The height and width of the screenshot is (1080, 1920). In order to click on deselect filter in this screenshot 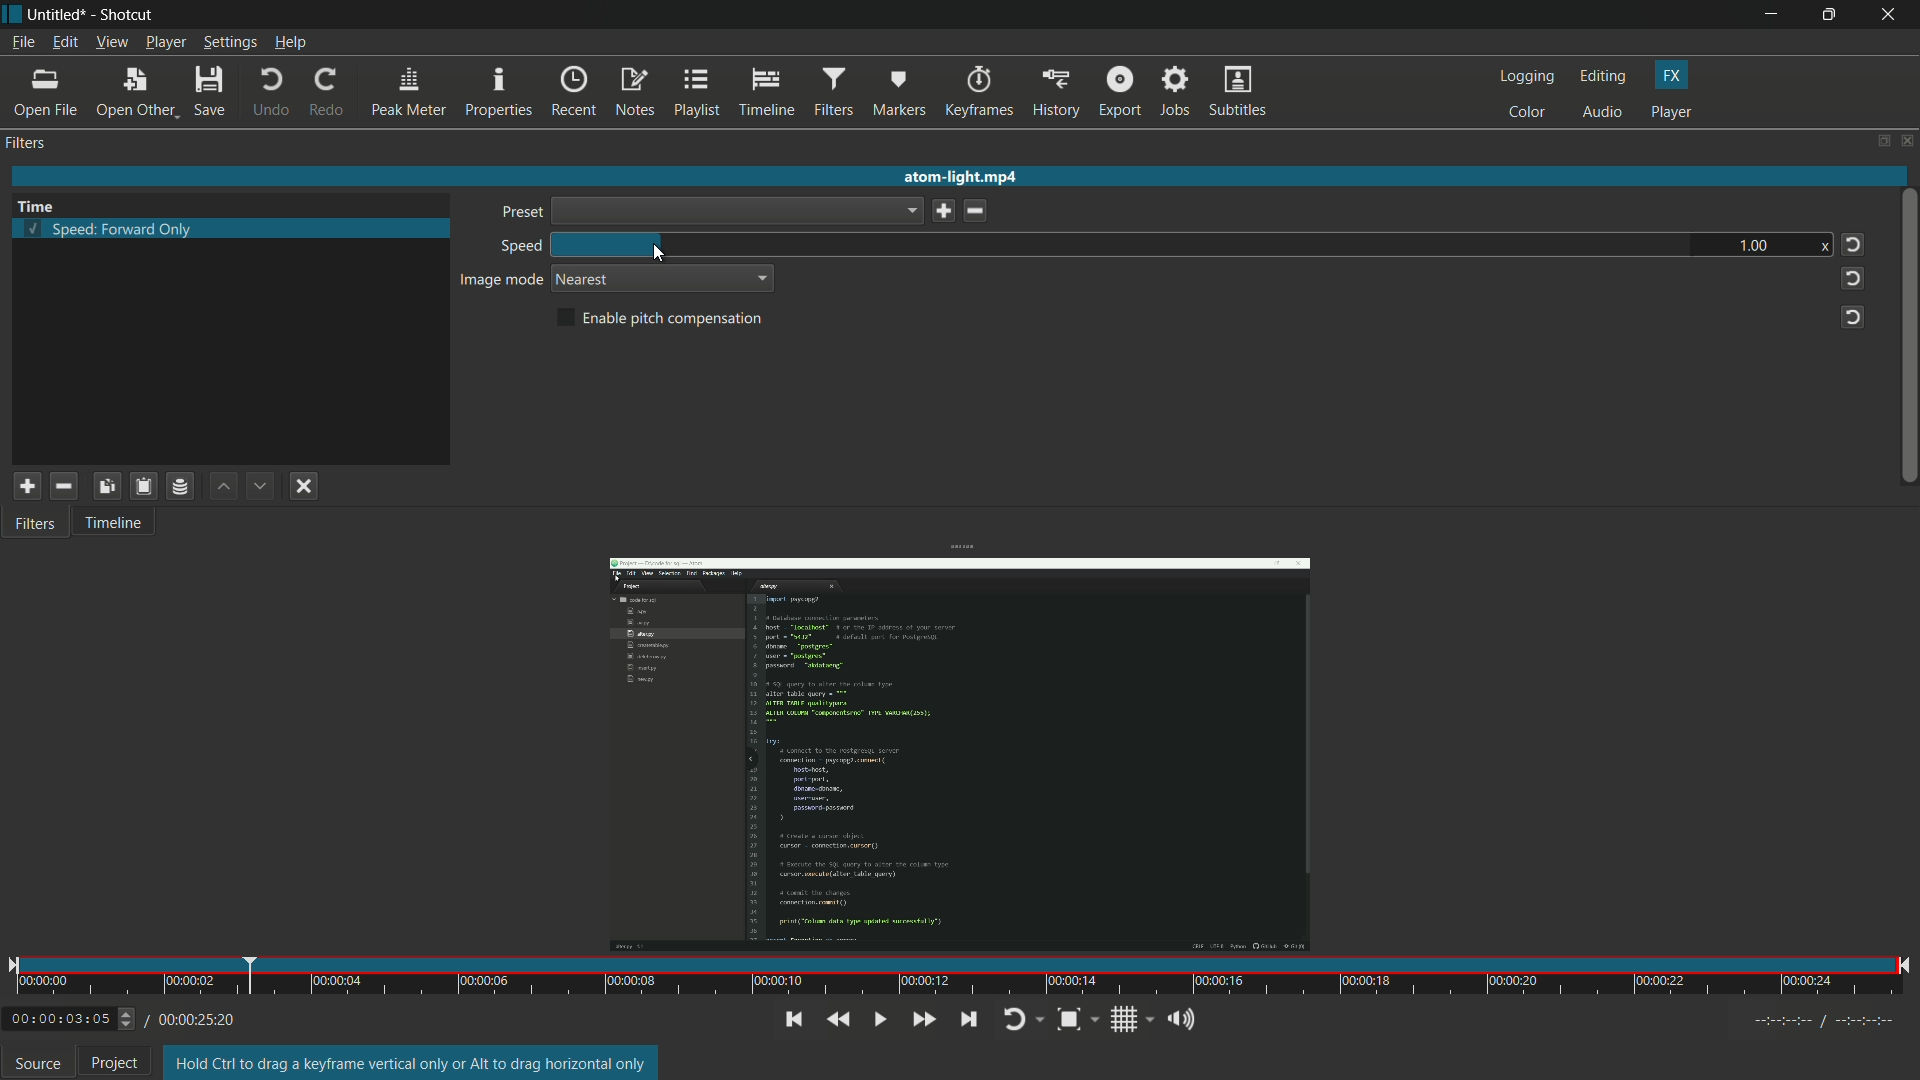, I will do `click(304, 488)`.